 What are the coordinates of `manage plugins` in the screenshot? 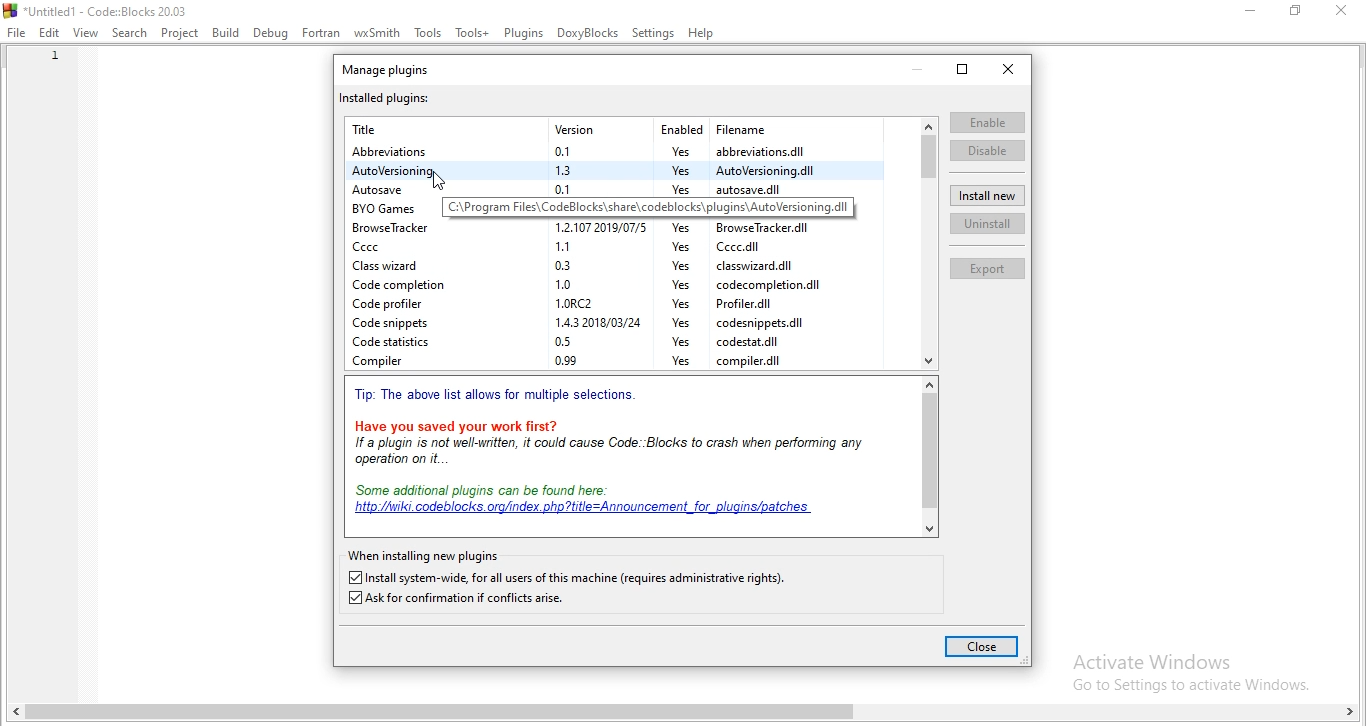 It's located at (394, 69).